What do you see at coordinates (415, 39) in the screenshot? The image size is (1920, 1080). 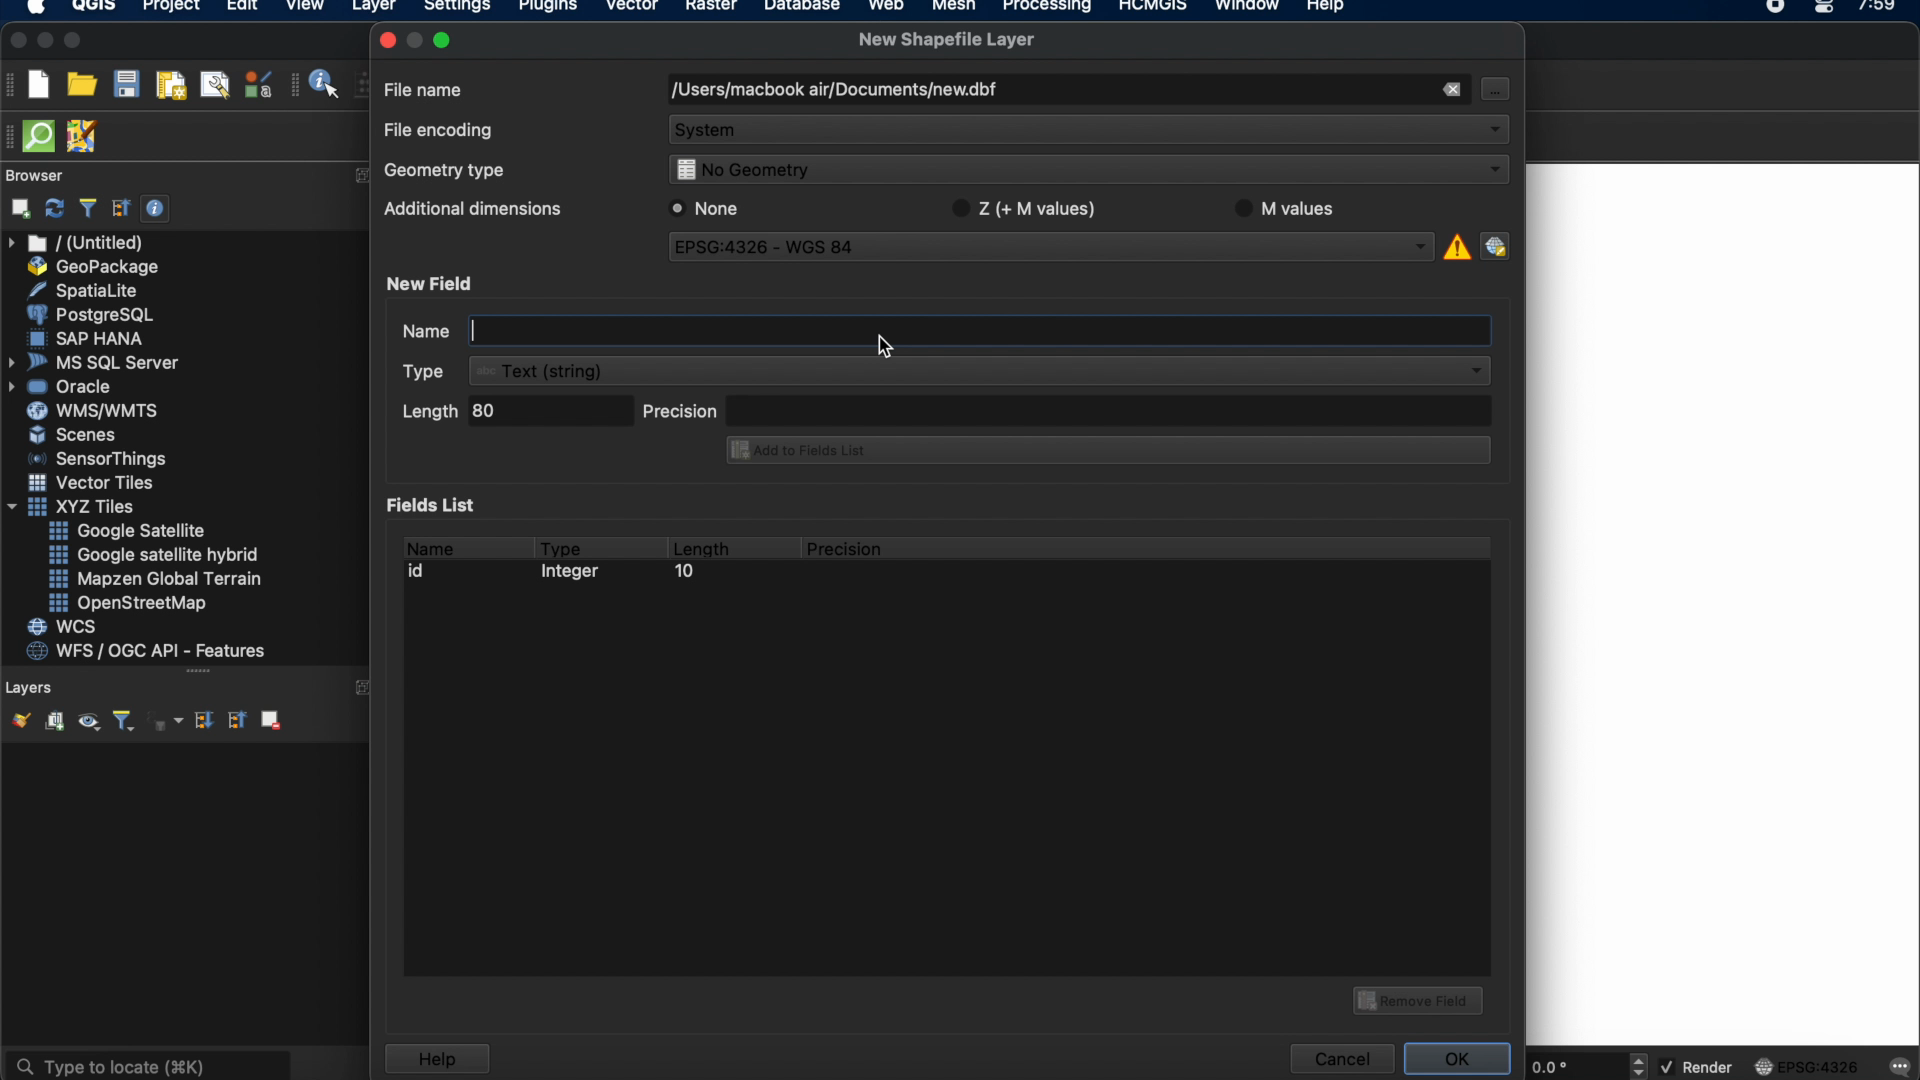 I see `inactive minimize icon` at bounding box center [415, 39].